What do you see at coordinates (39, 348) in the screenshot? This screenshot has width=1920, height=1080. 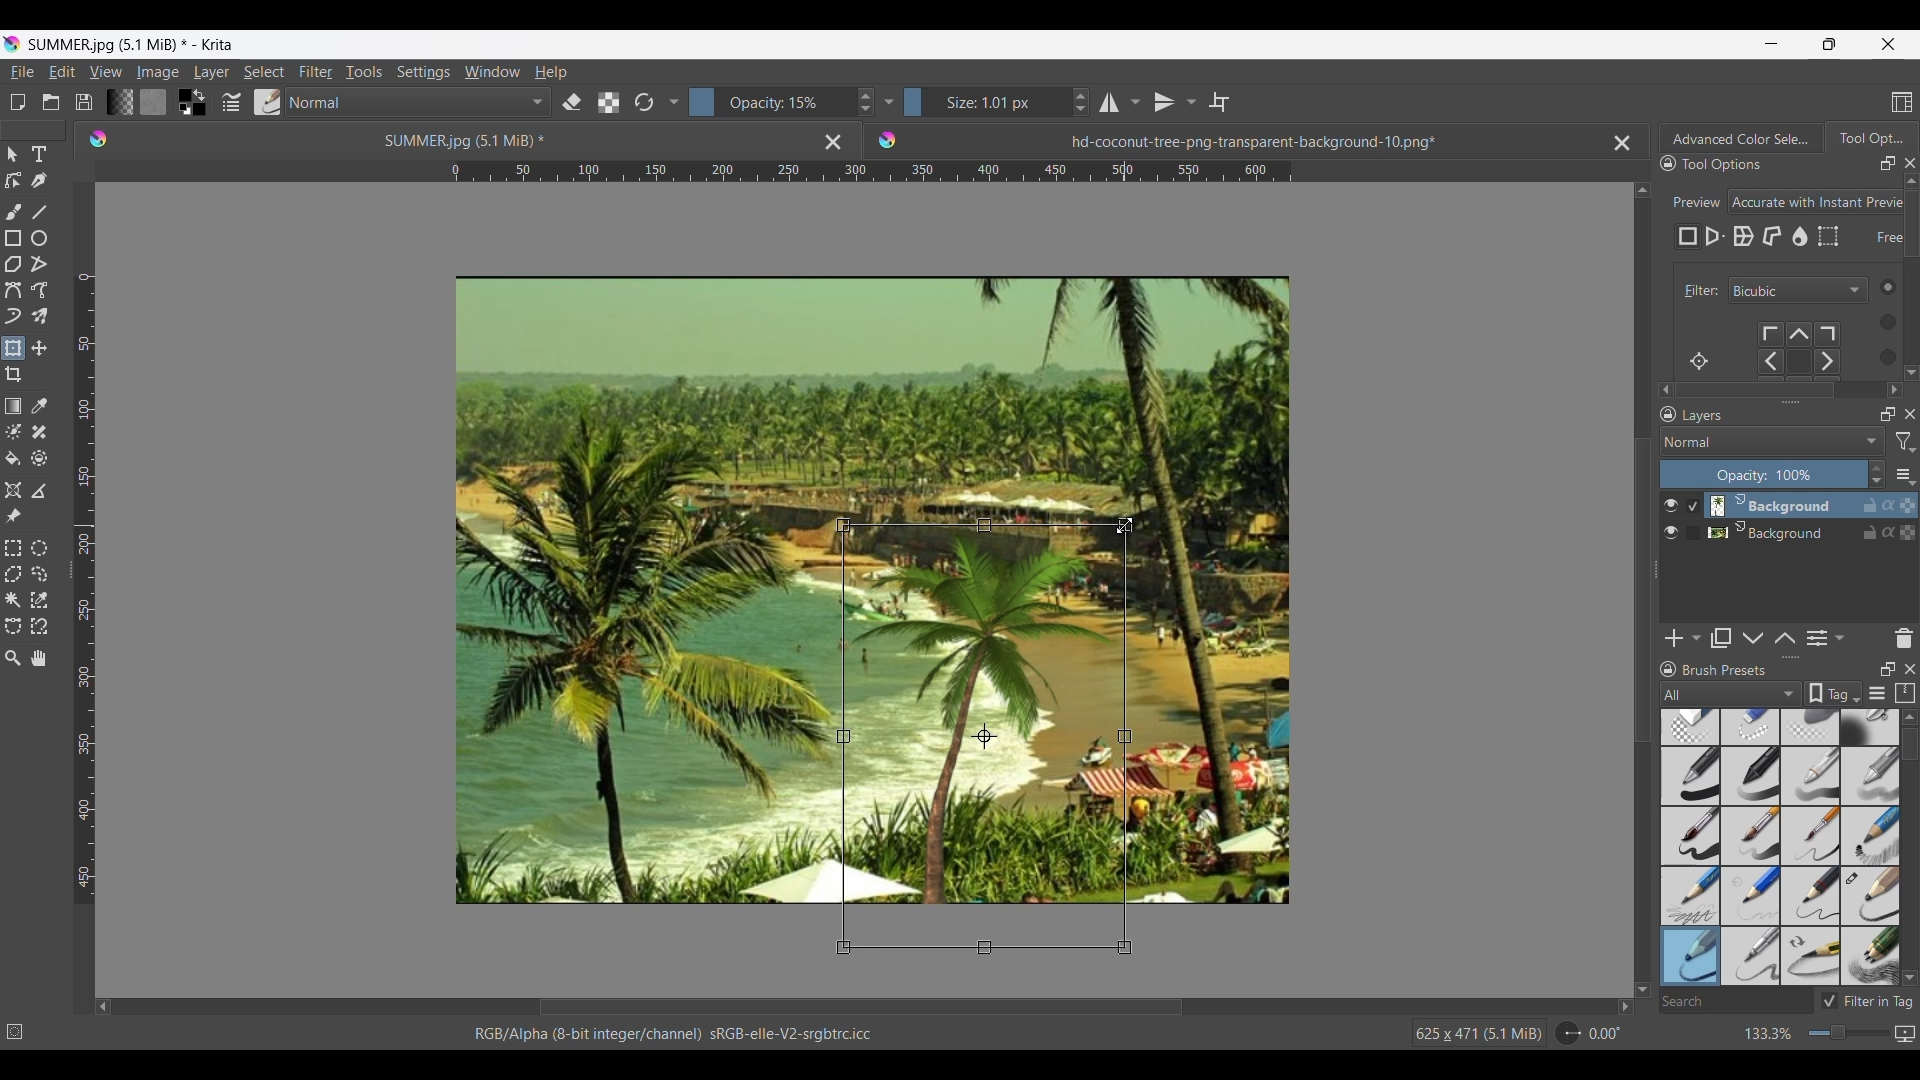 I see `Move position` at bounding box center [39, 348].